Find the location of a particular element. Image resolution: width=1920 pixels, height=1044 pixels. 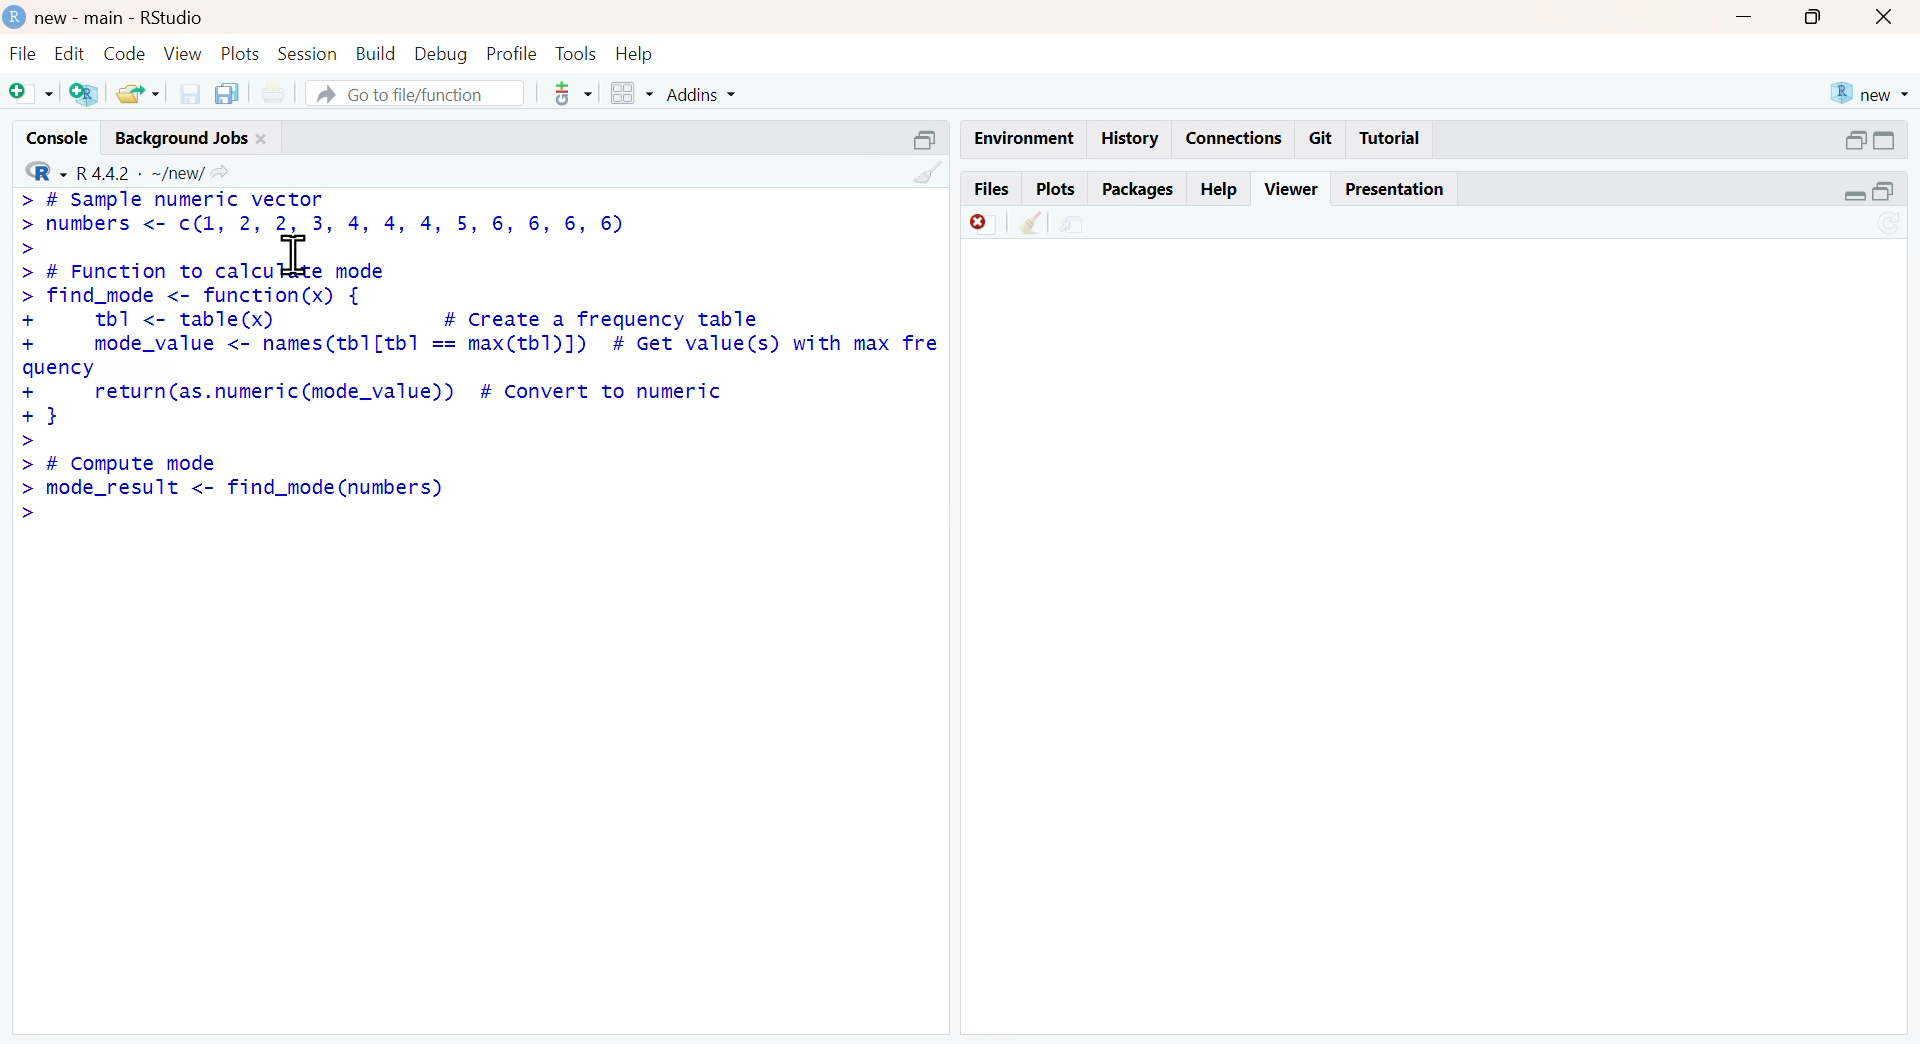

share icon is located at coordinates (220, 174).